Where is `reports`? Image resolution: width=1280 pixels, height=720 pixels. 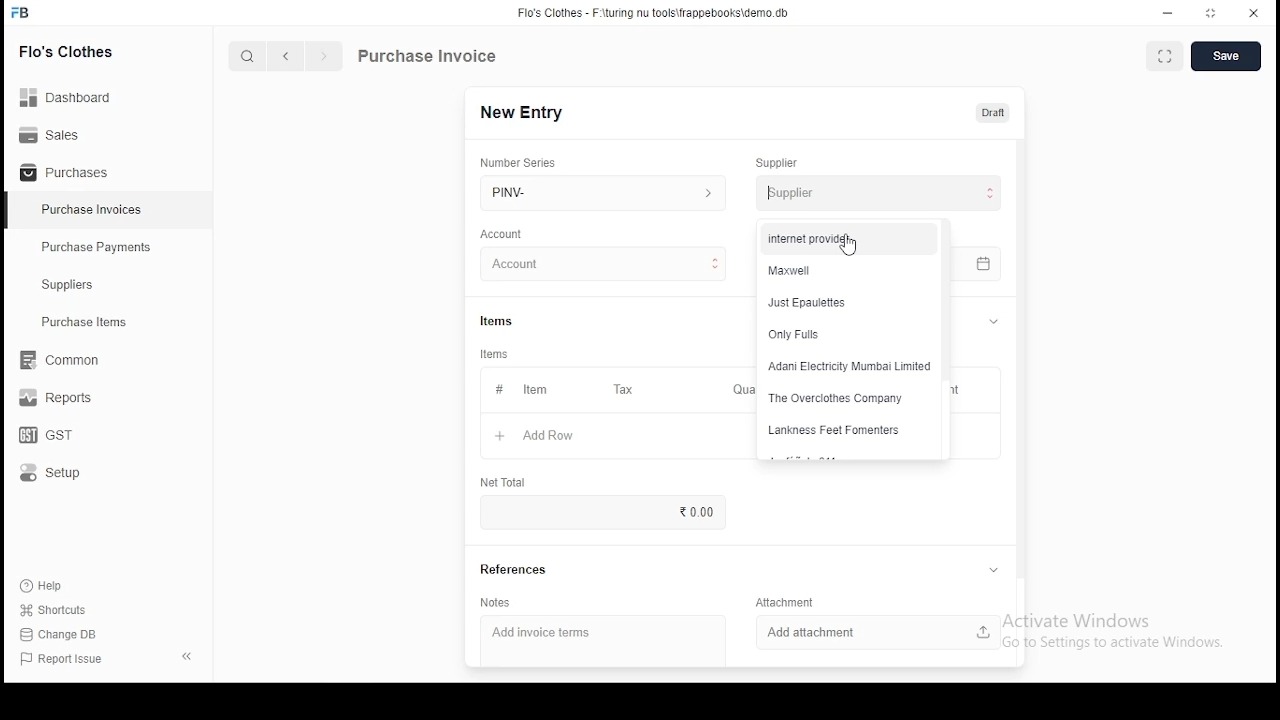 reports is located at coordinates (58, 400).